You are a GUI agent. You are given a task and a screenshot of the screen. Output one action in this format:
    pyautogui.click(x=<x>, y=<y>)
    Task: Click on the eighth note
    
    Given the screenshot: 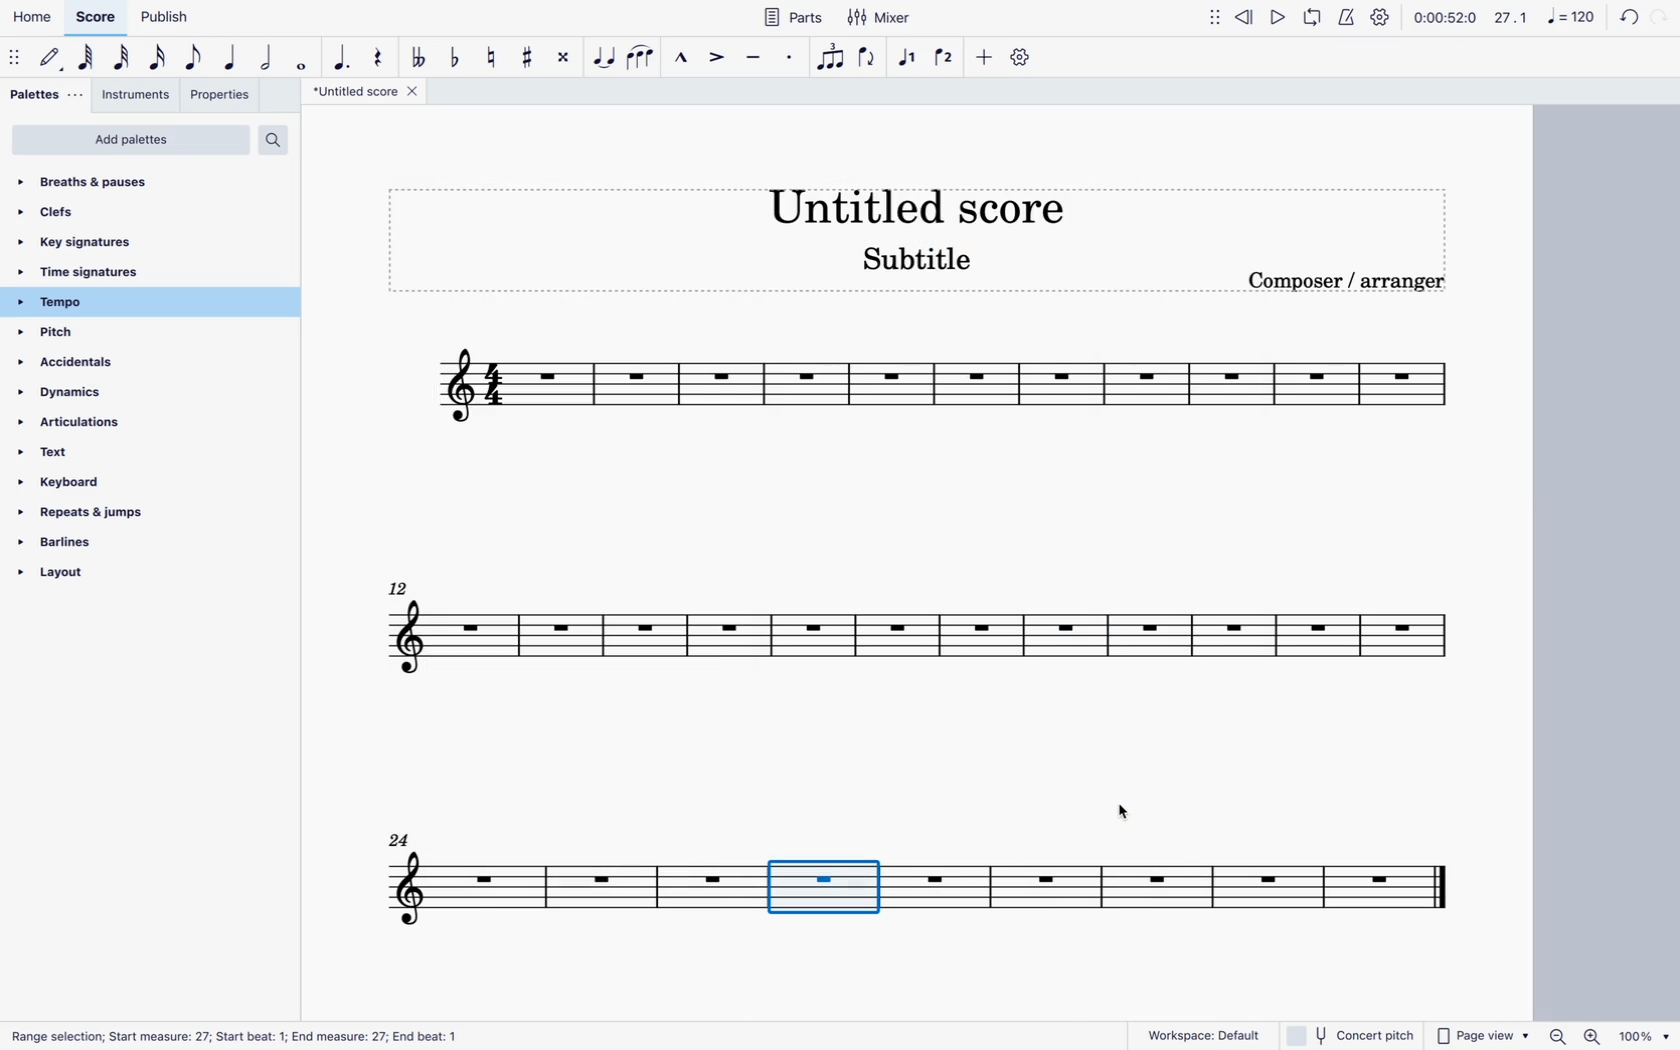 What is the action you would take?
    pyautogui.click(x=195, y=58)
    